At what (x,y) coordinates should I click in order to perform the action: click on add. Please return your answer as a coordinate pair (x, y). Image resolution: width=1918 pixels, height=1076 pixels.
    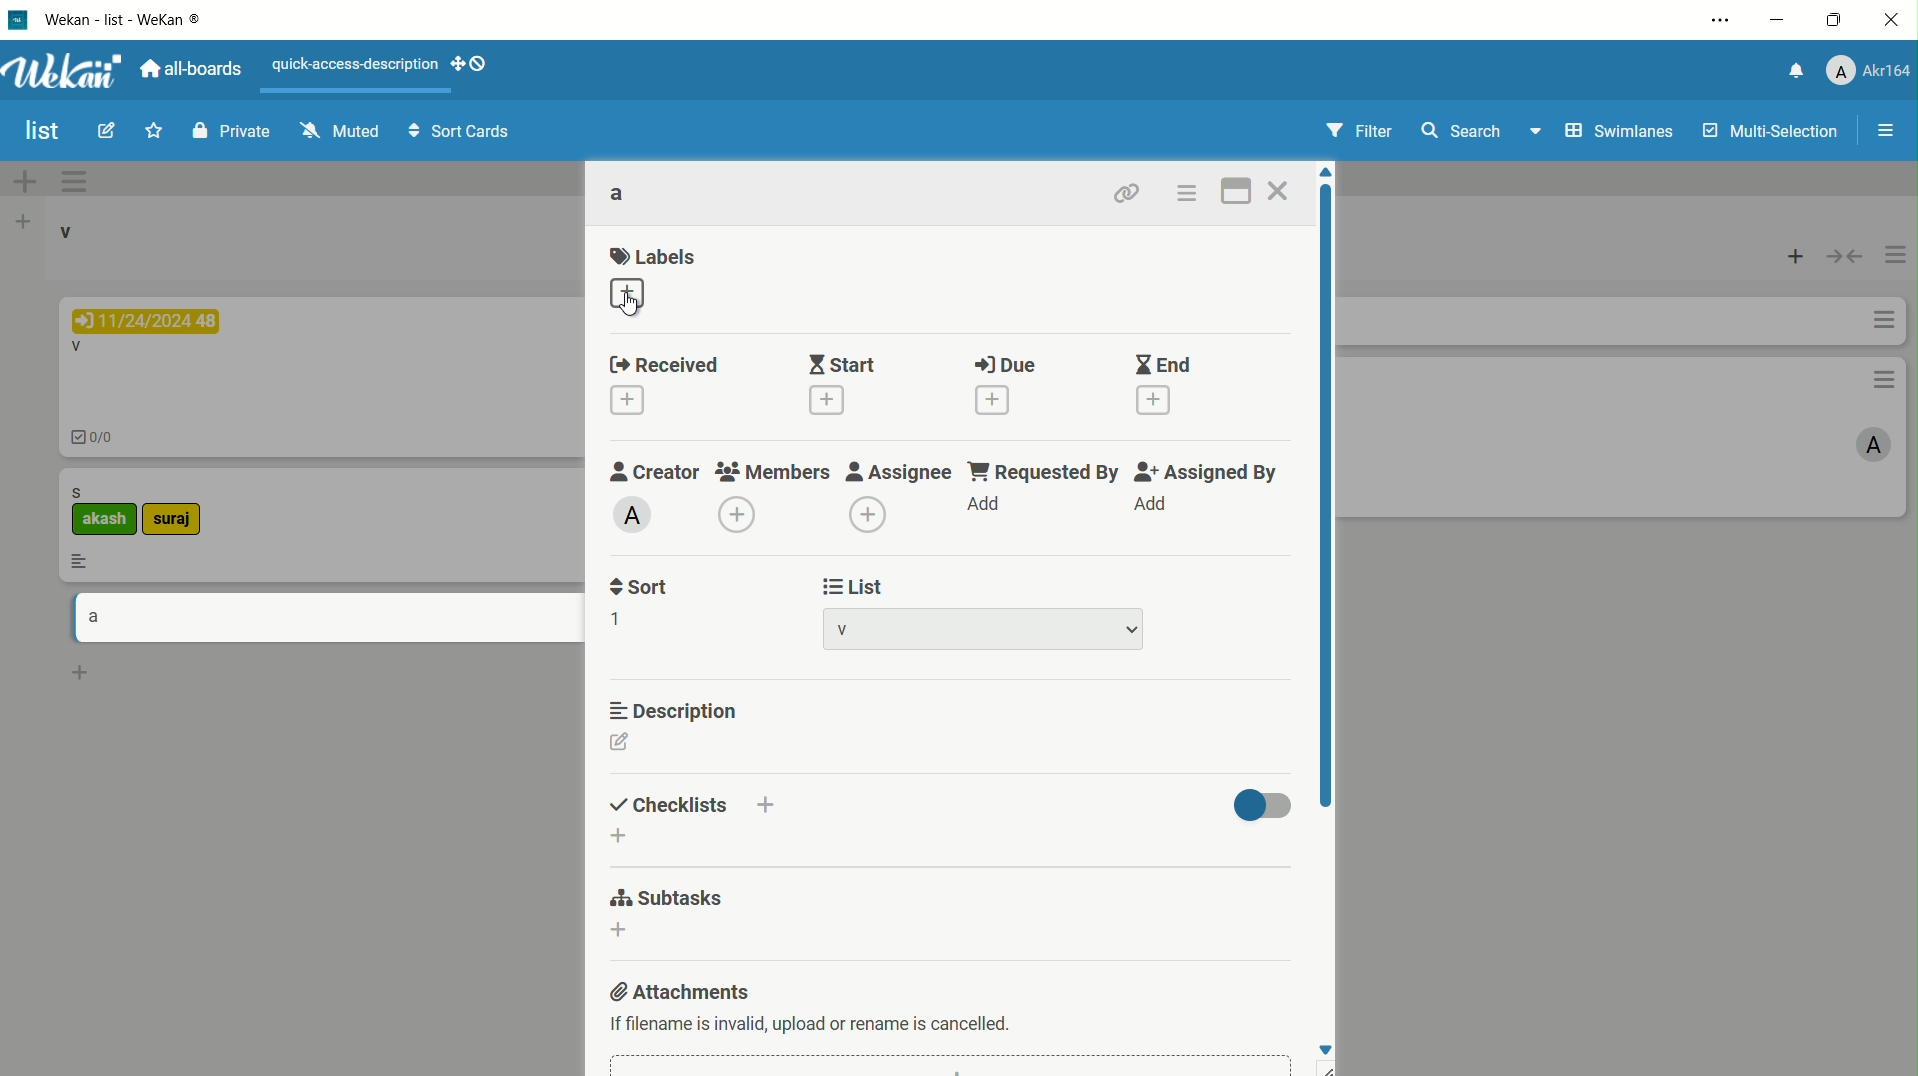
    Looking at the image, I should click on (80, 674).